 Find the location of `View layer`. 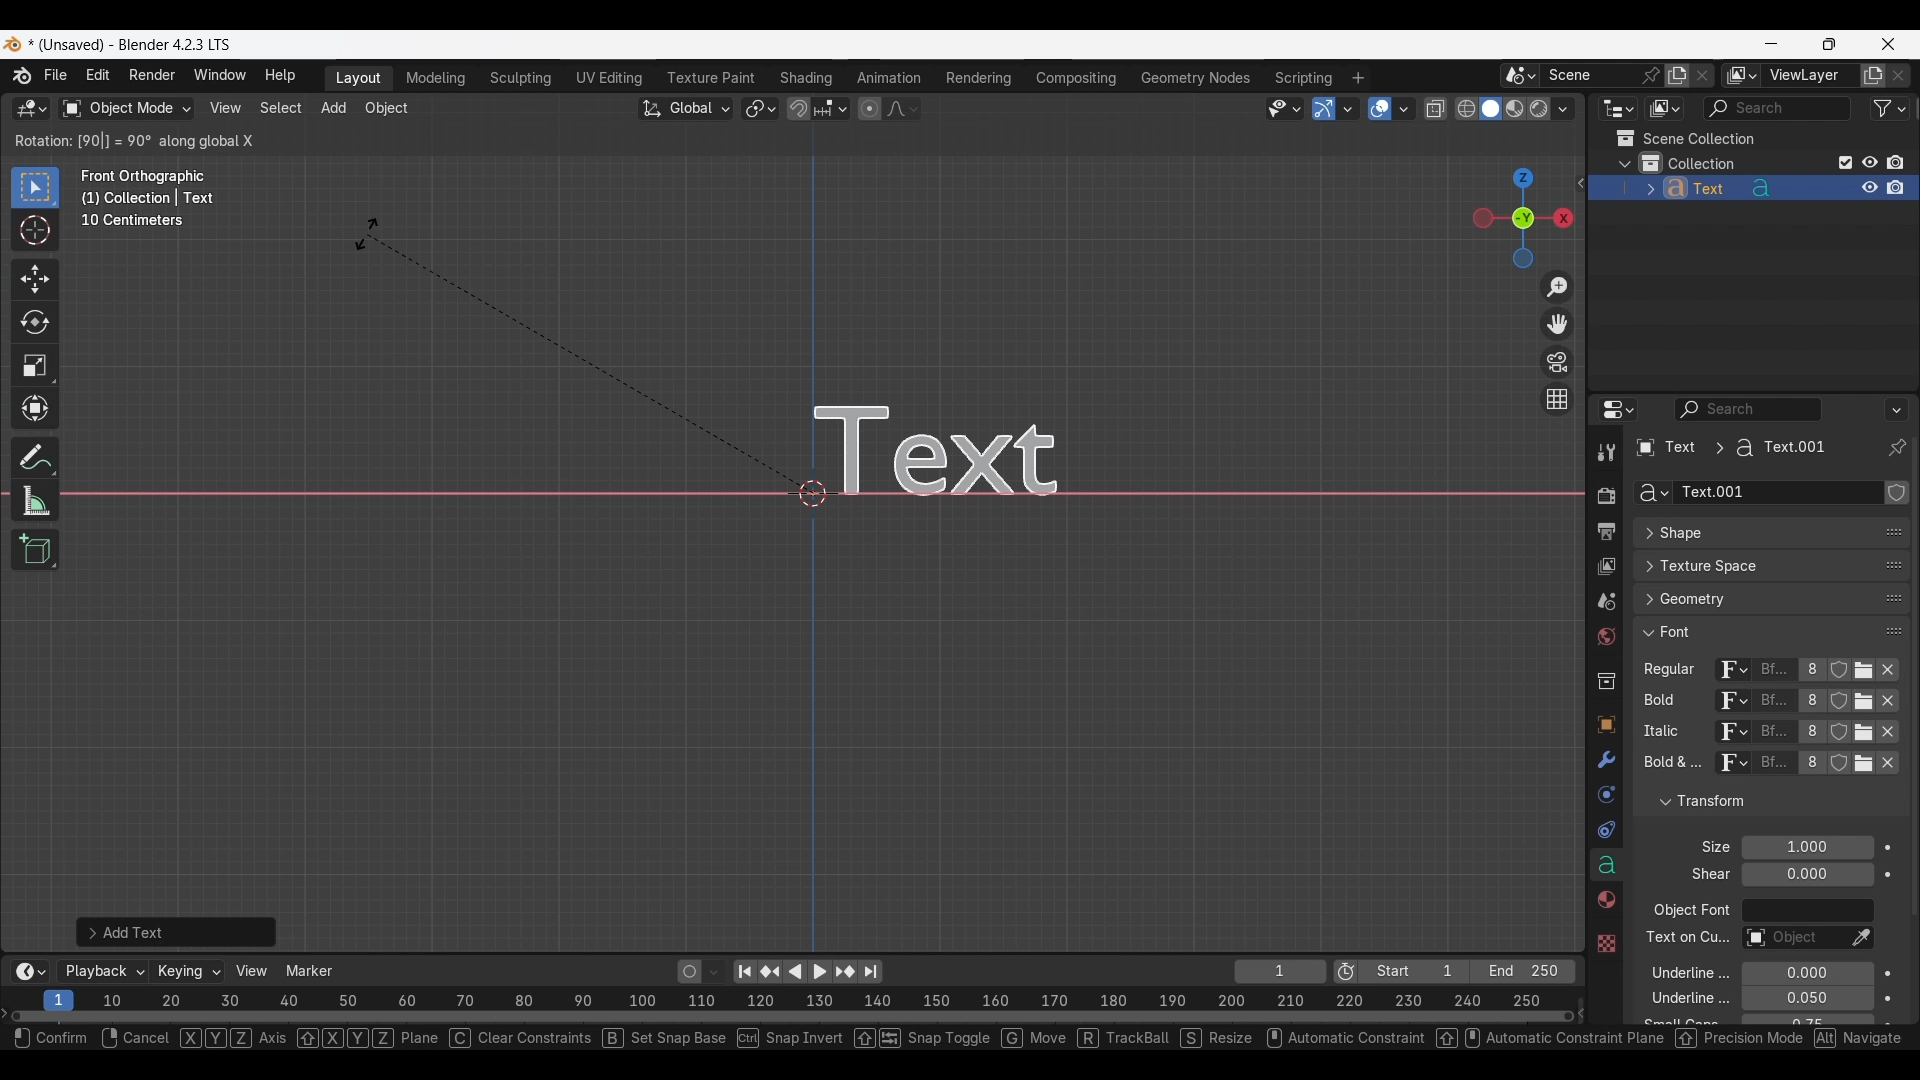

View layer is located at coordinates (1605, 568).